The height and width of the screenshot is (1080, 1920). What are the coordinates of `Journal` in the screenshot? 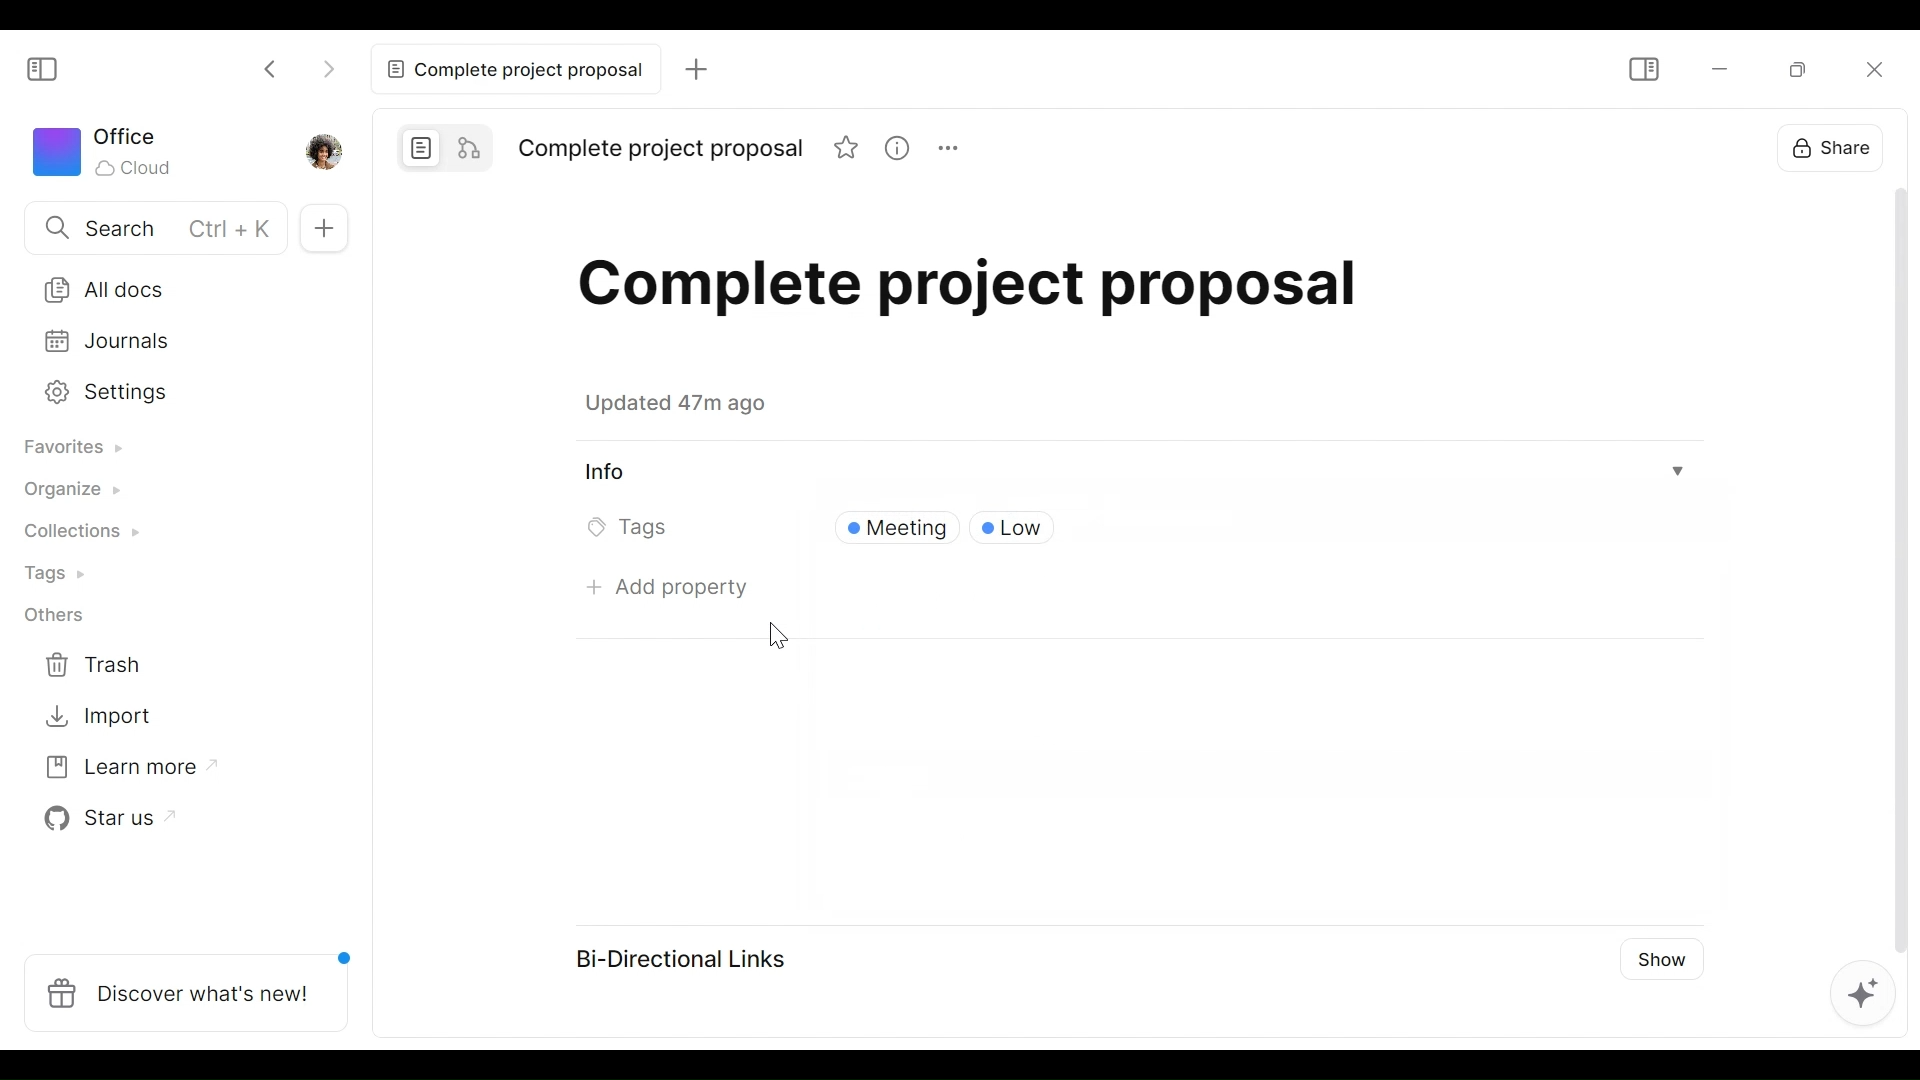 It's located at (169, 343).